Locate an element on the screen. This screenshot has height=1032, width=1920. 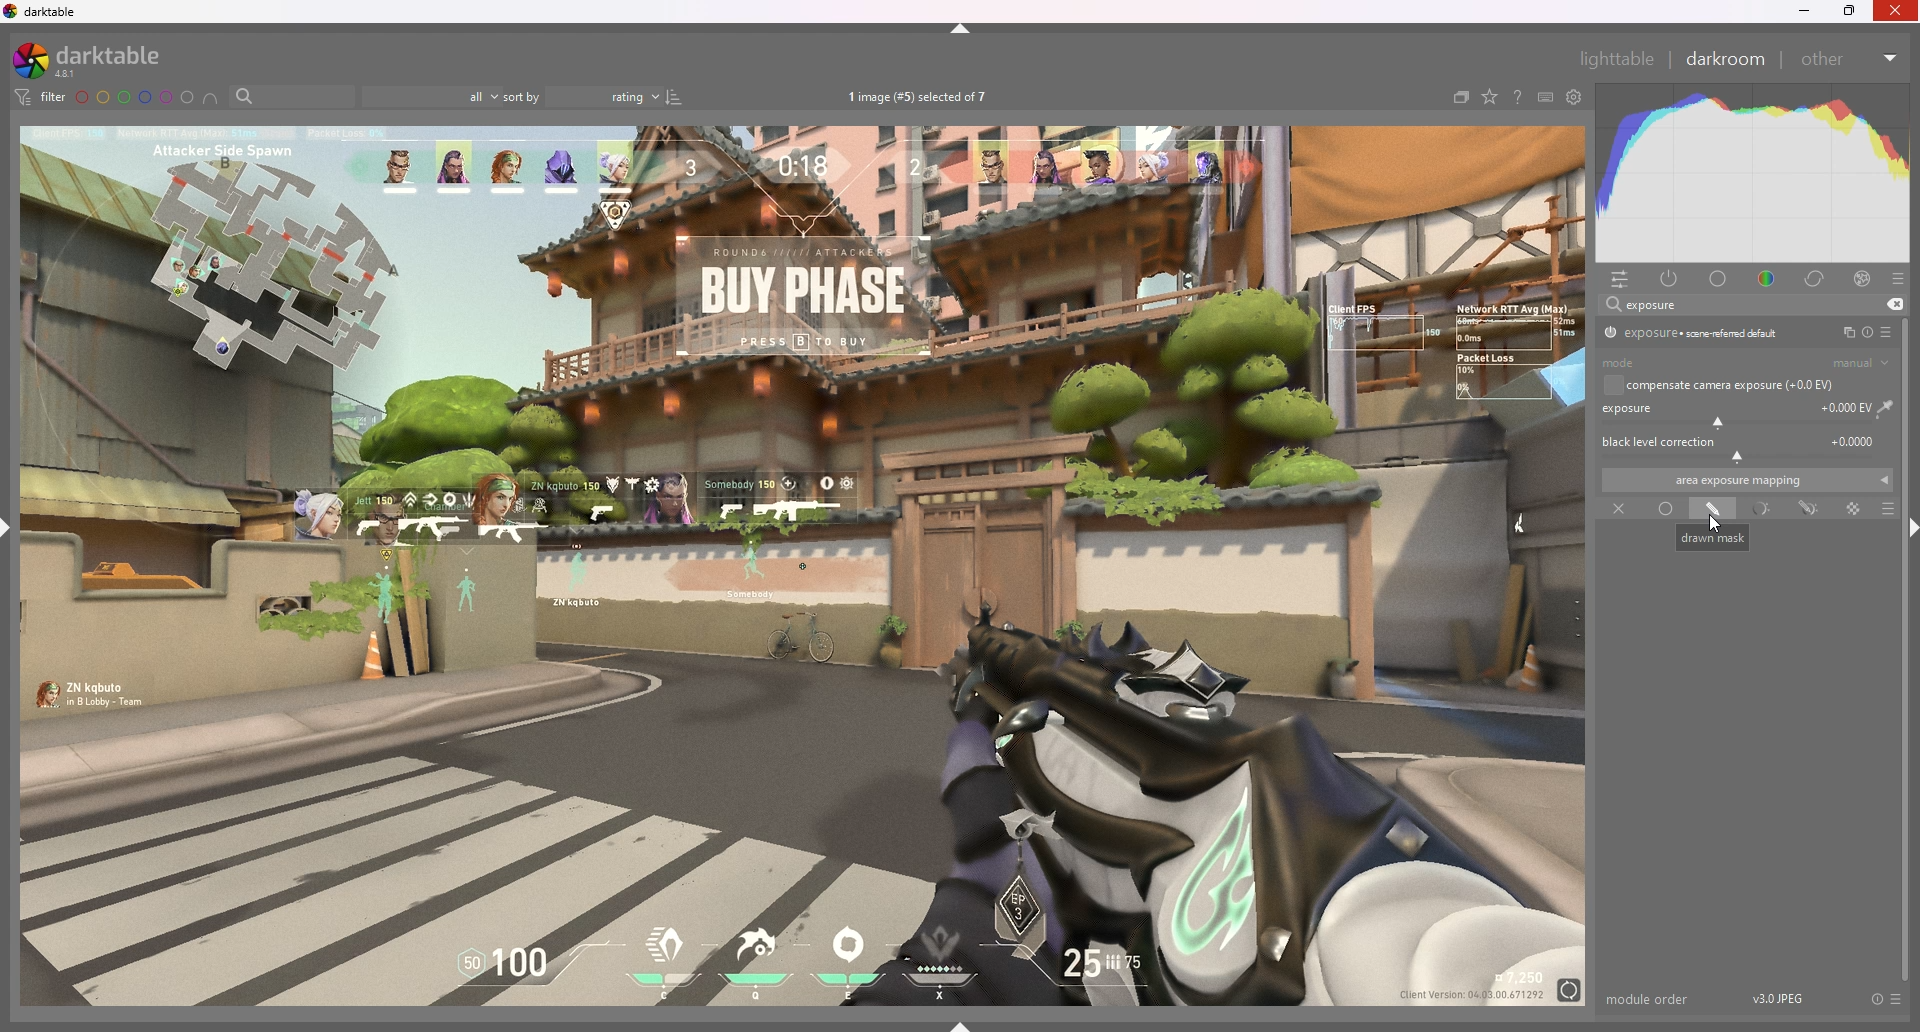
base is located at coordinates (1719, 280).